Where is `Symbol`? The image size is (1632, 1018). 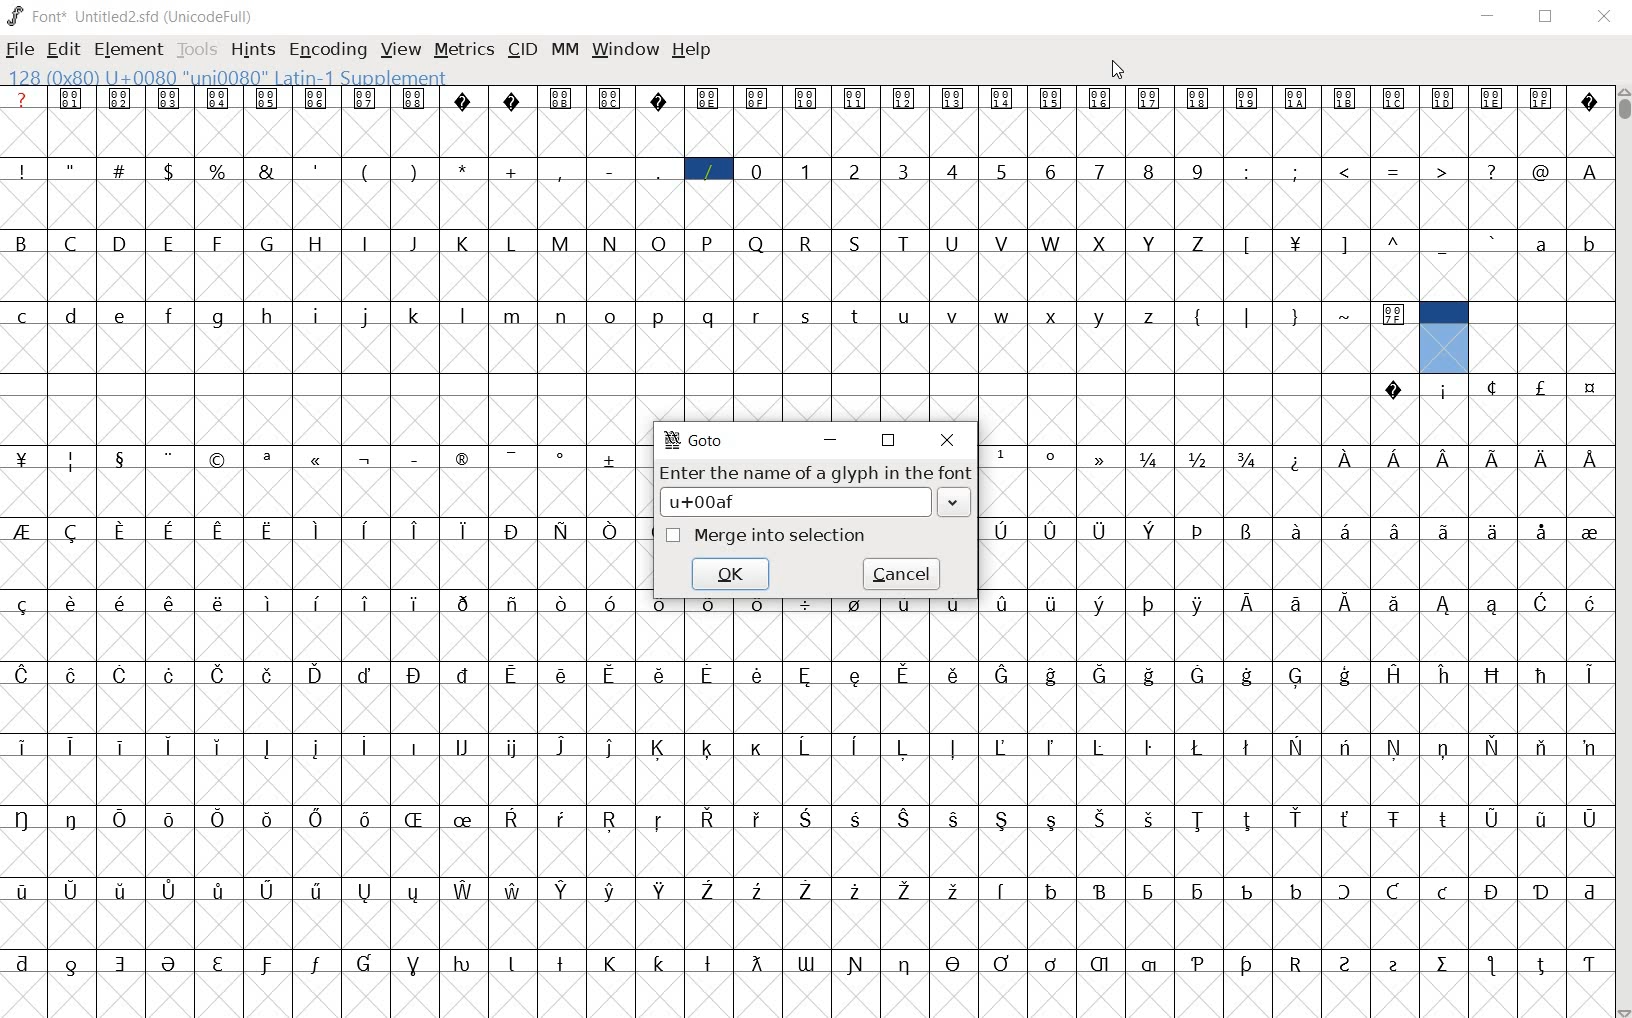
Symbol is located at coordinates (808, 673).